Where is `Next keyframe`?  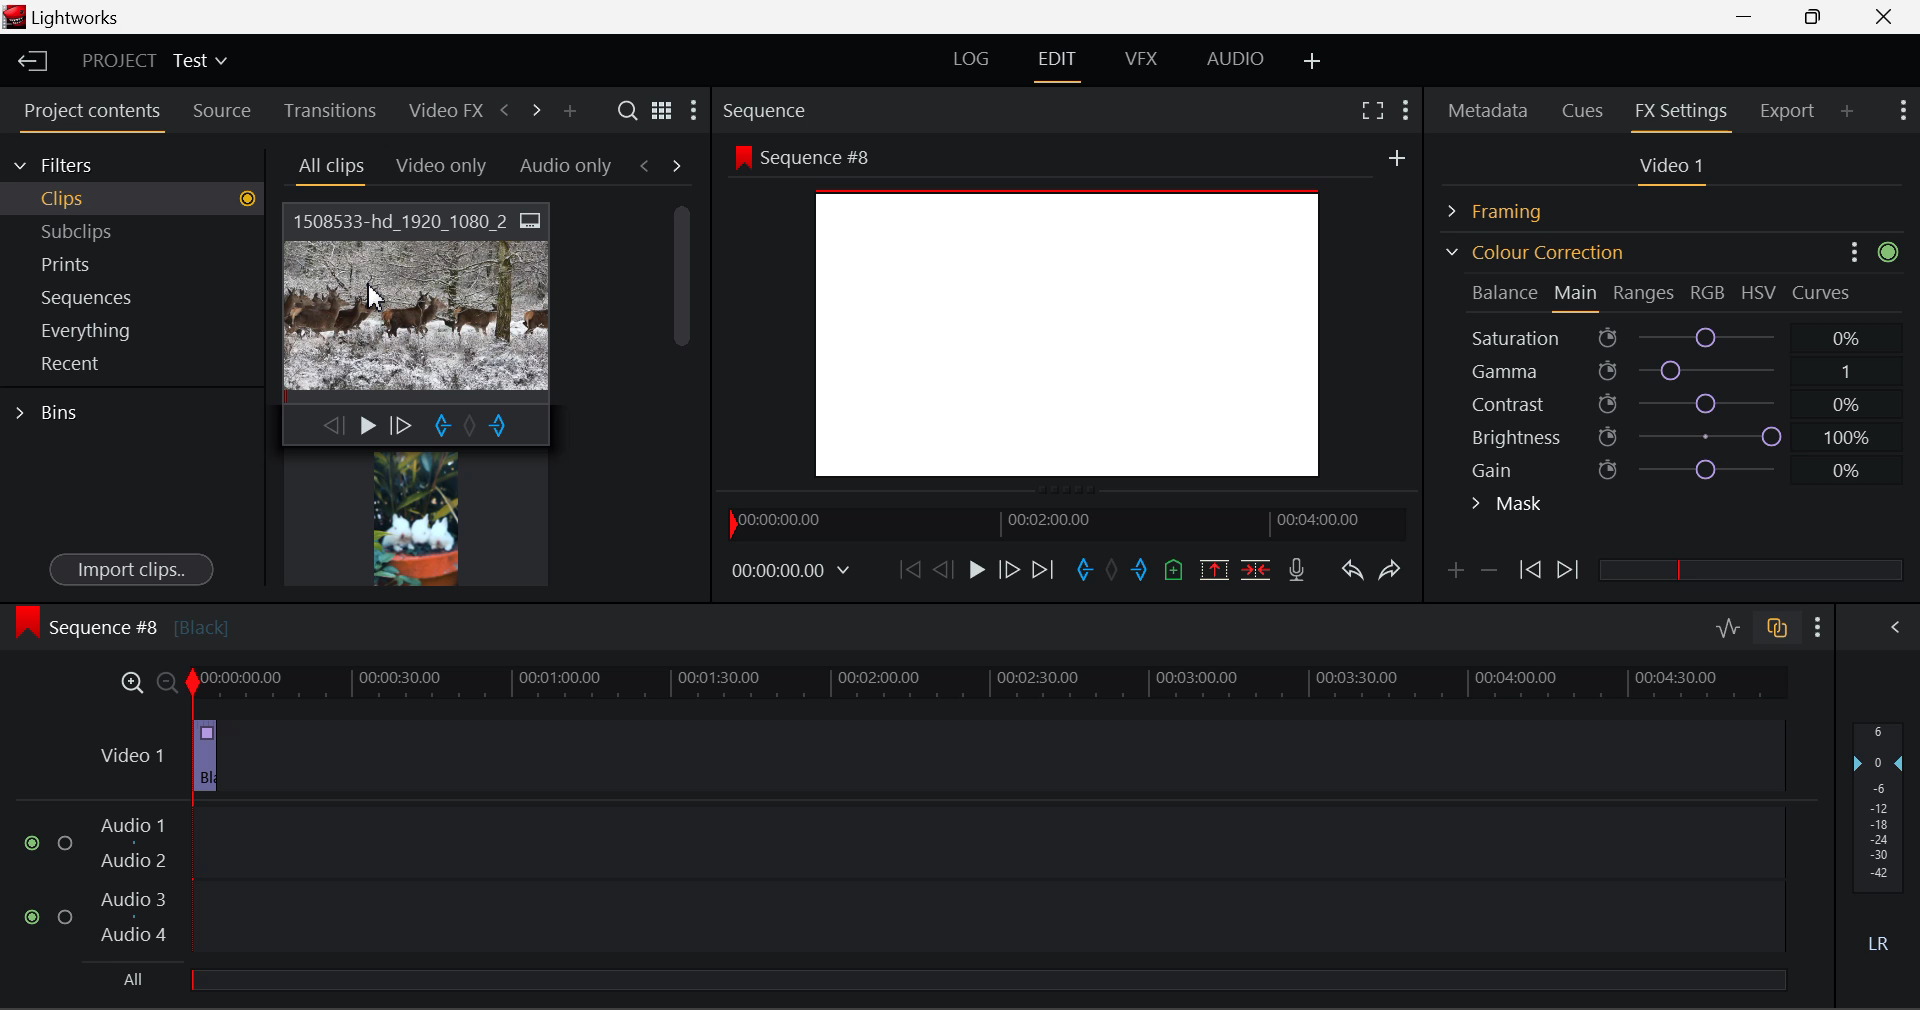
Next keyframe is located at coordinates (1570, 571).